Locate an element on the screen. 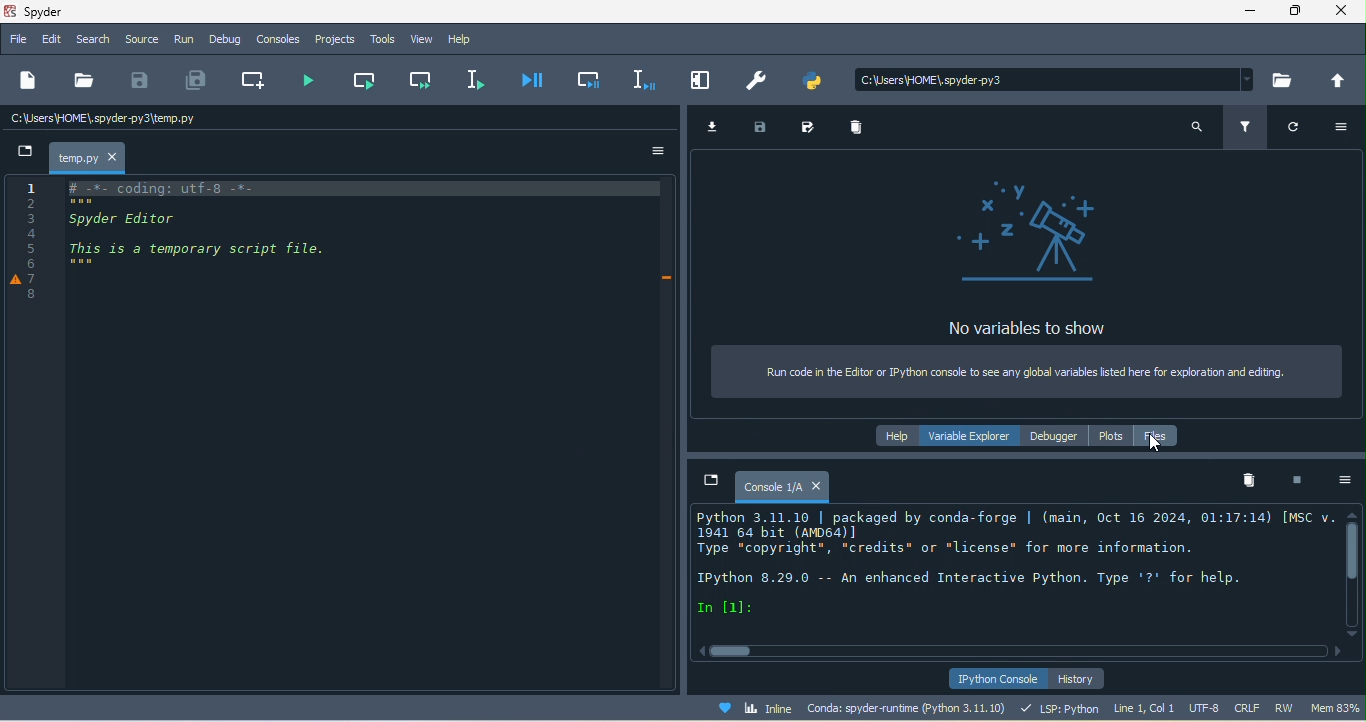  save is located at coordinates (139, 81).